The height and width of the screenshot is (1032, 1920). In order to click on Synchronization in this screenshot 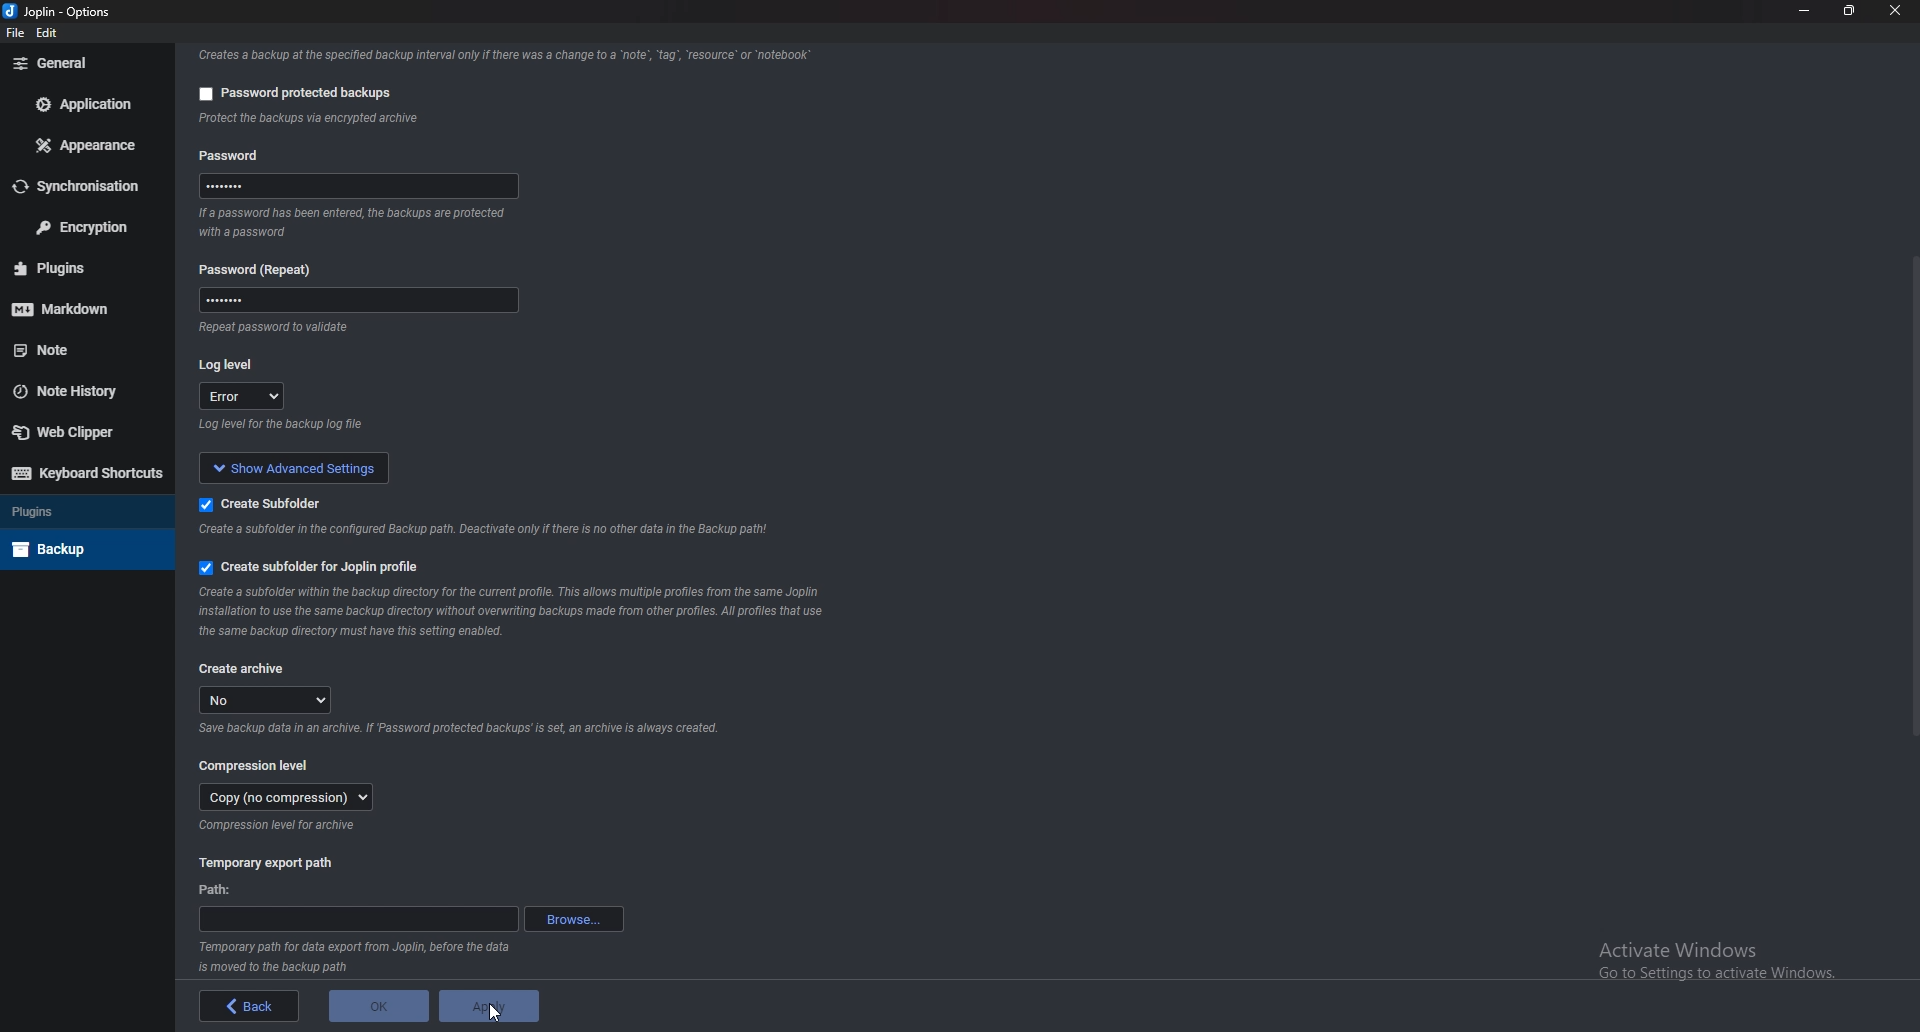, I will do `click(86, 186)`.